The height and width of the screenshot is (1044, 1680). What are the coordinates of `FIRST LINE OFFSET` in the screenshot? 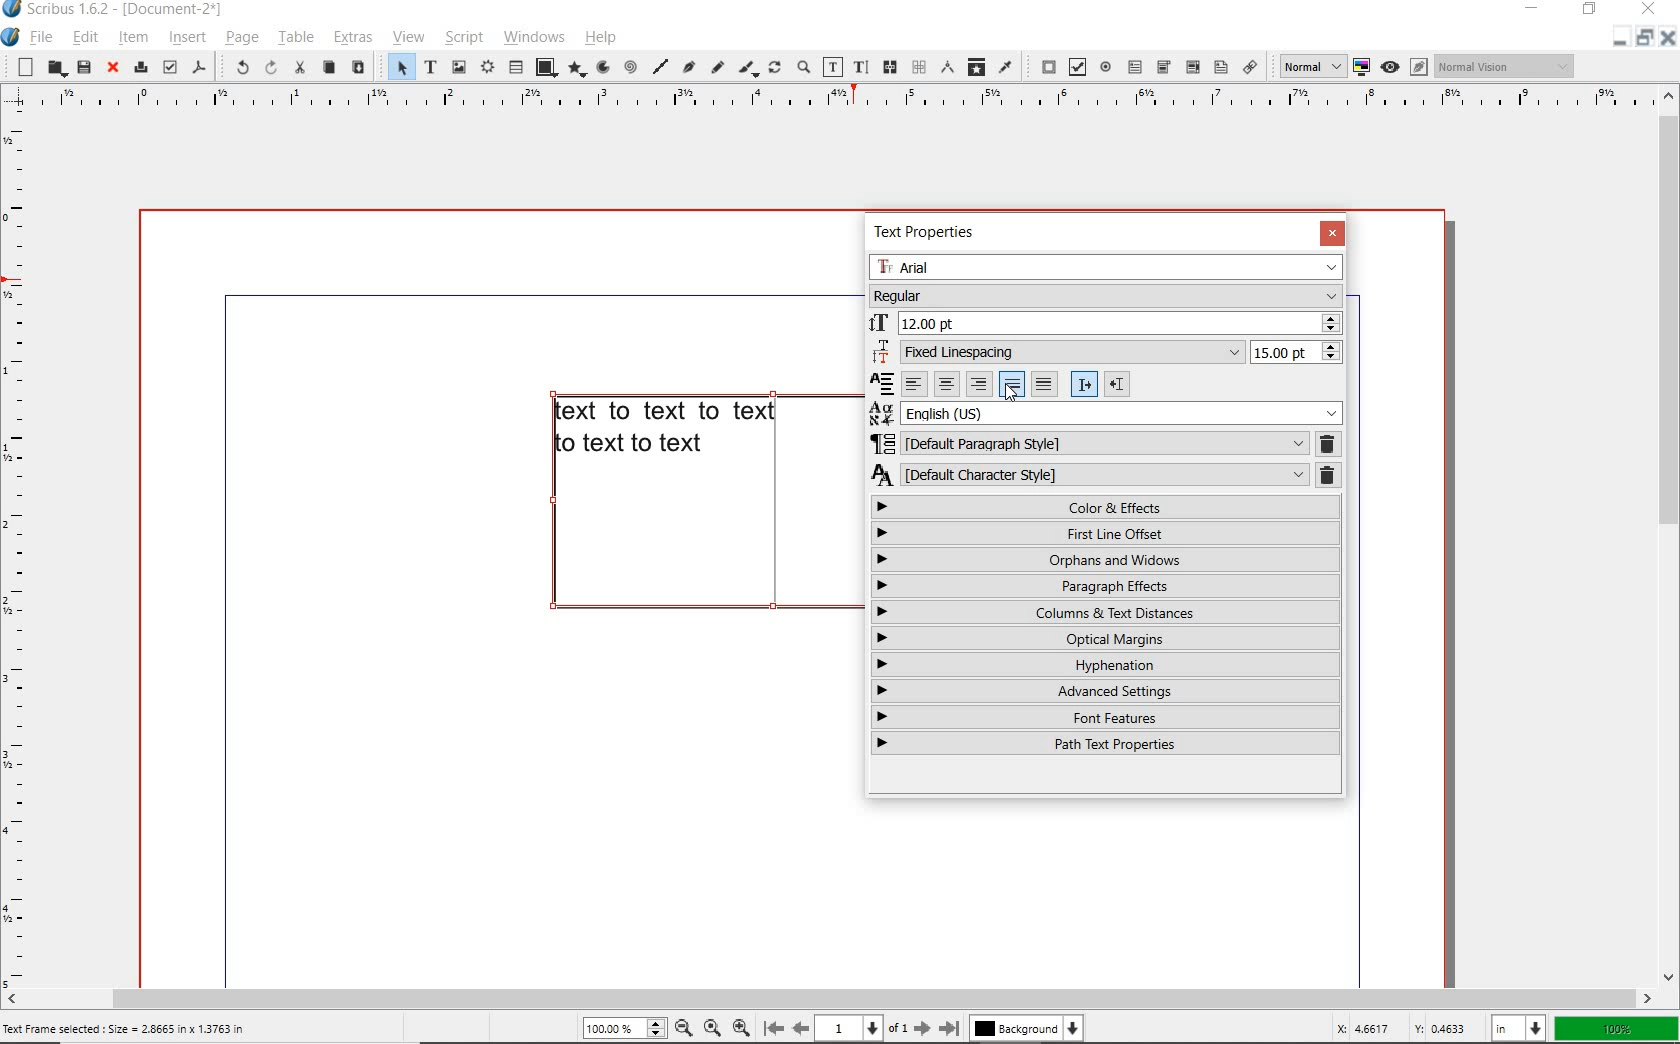 It's located at (1105, 532).